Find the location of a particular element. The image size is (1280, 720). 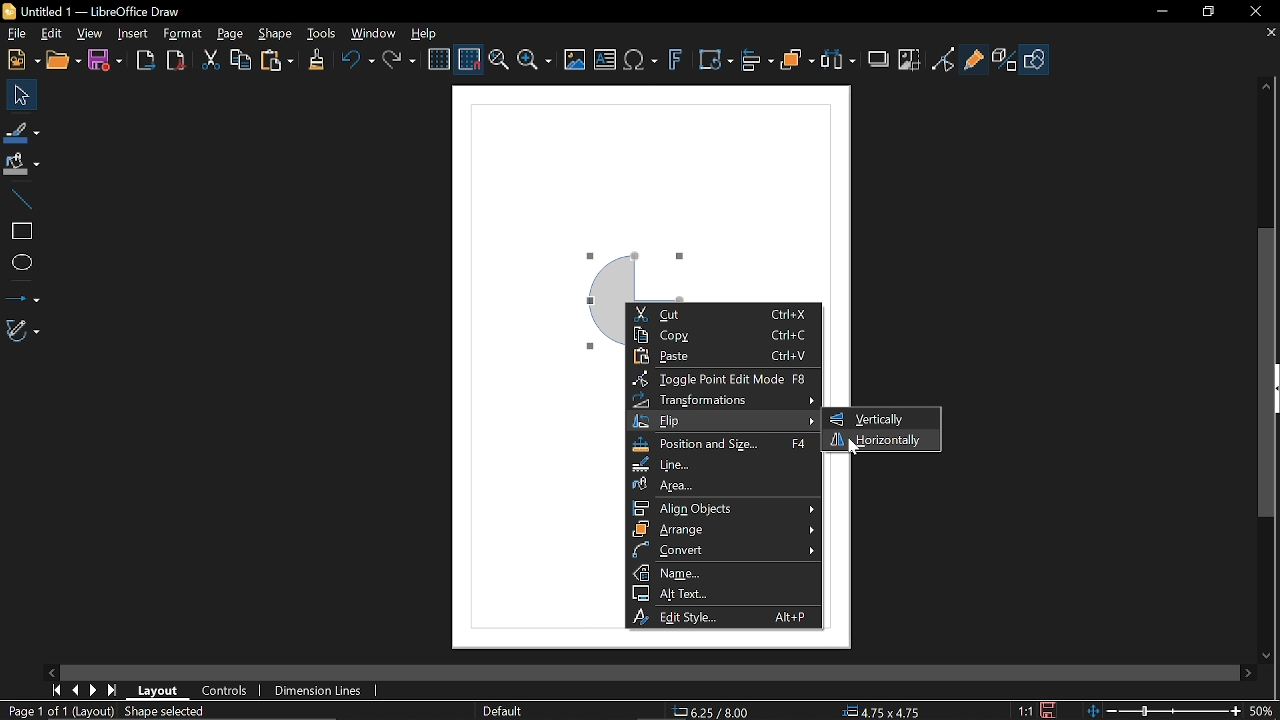

Clone is located at coordinates (316, 61).